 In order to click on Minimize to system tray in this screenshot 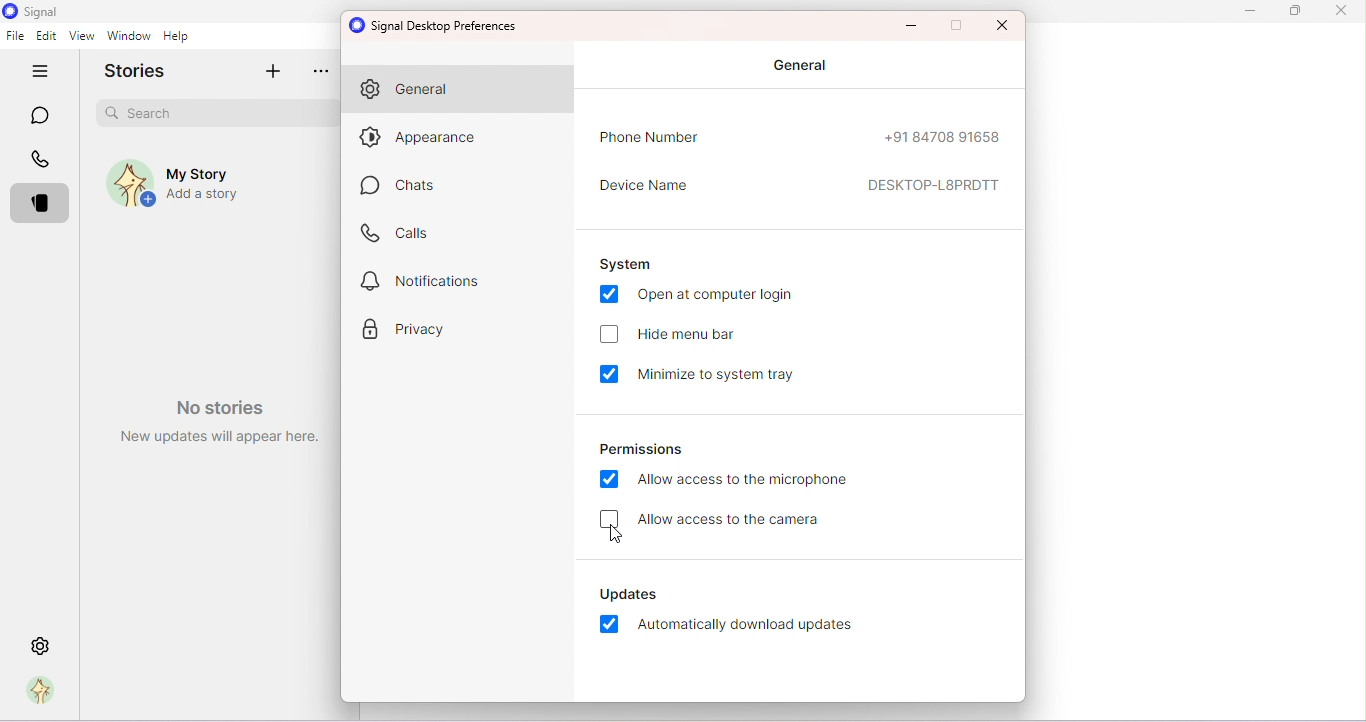, I will do `click(701, 373)`.